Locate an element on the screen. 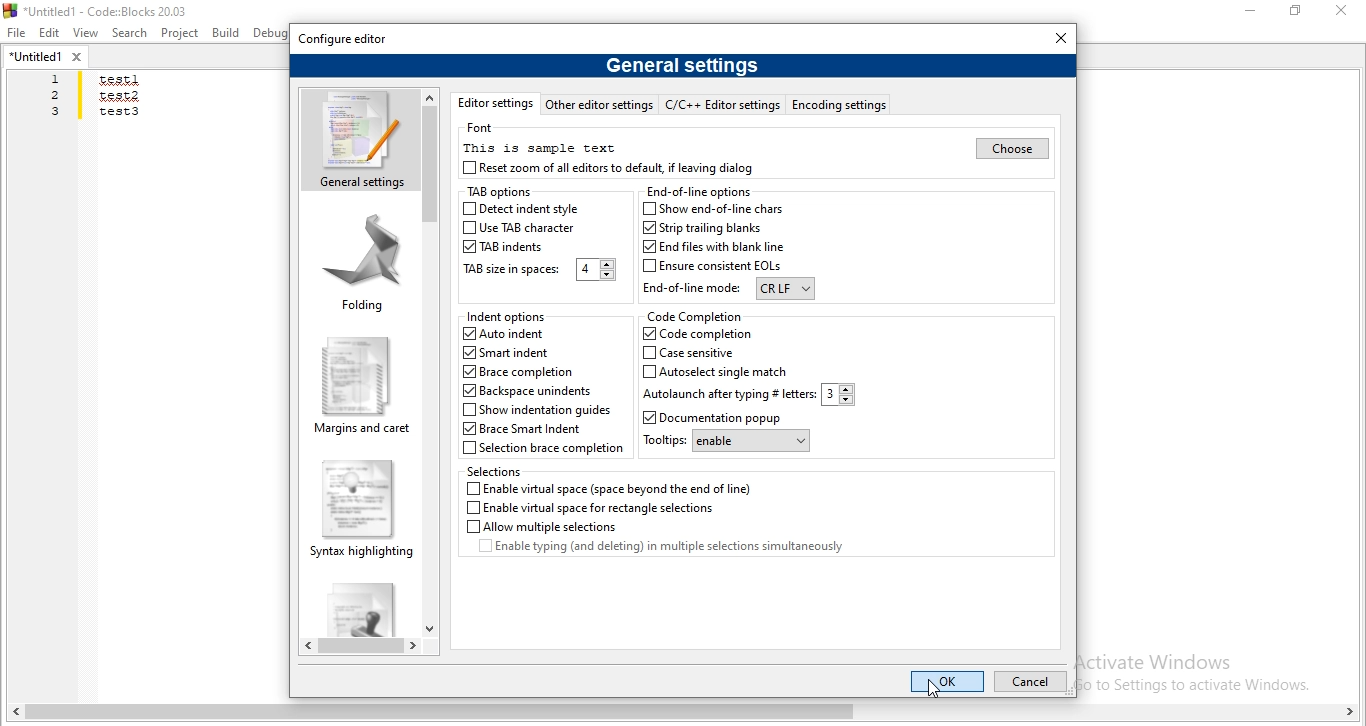  Indent options is located at coordinates (508, 317).